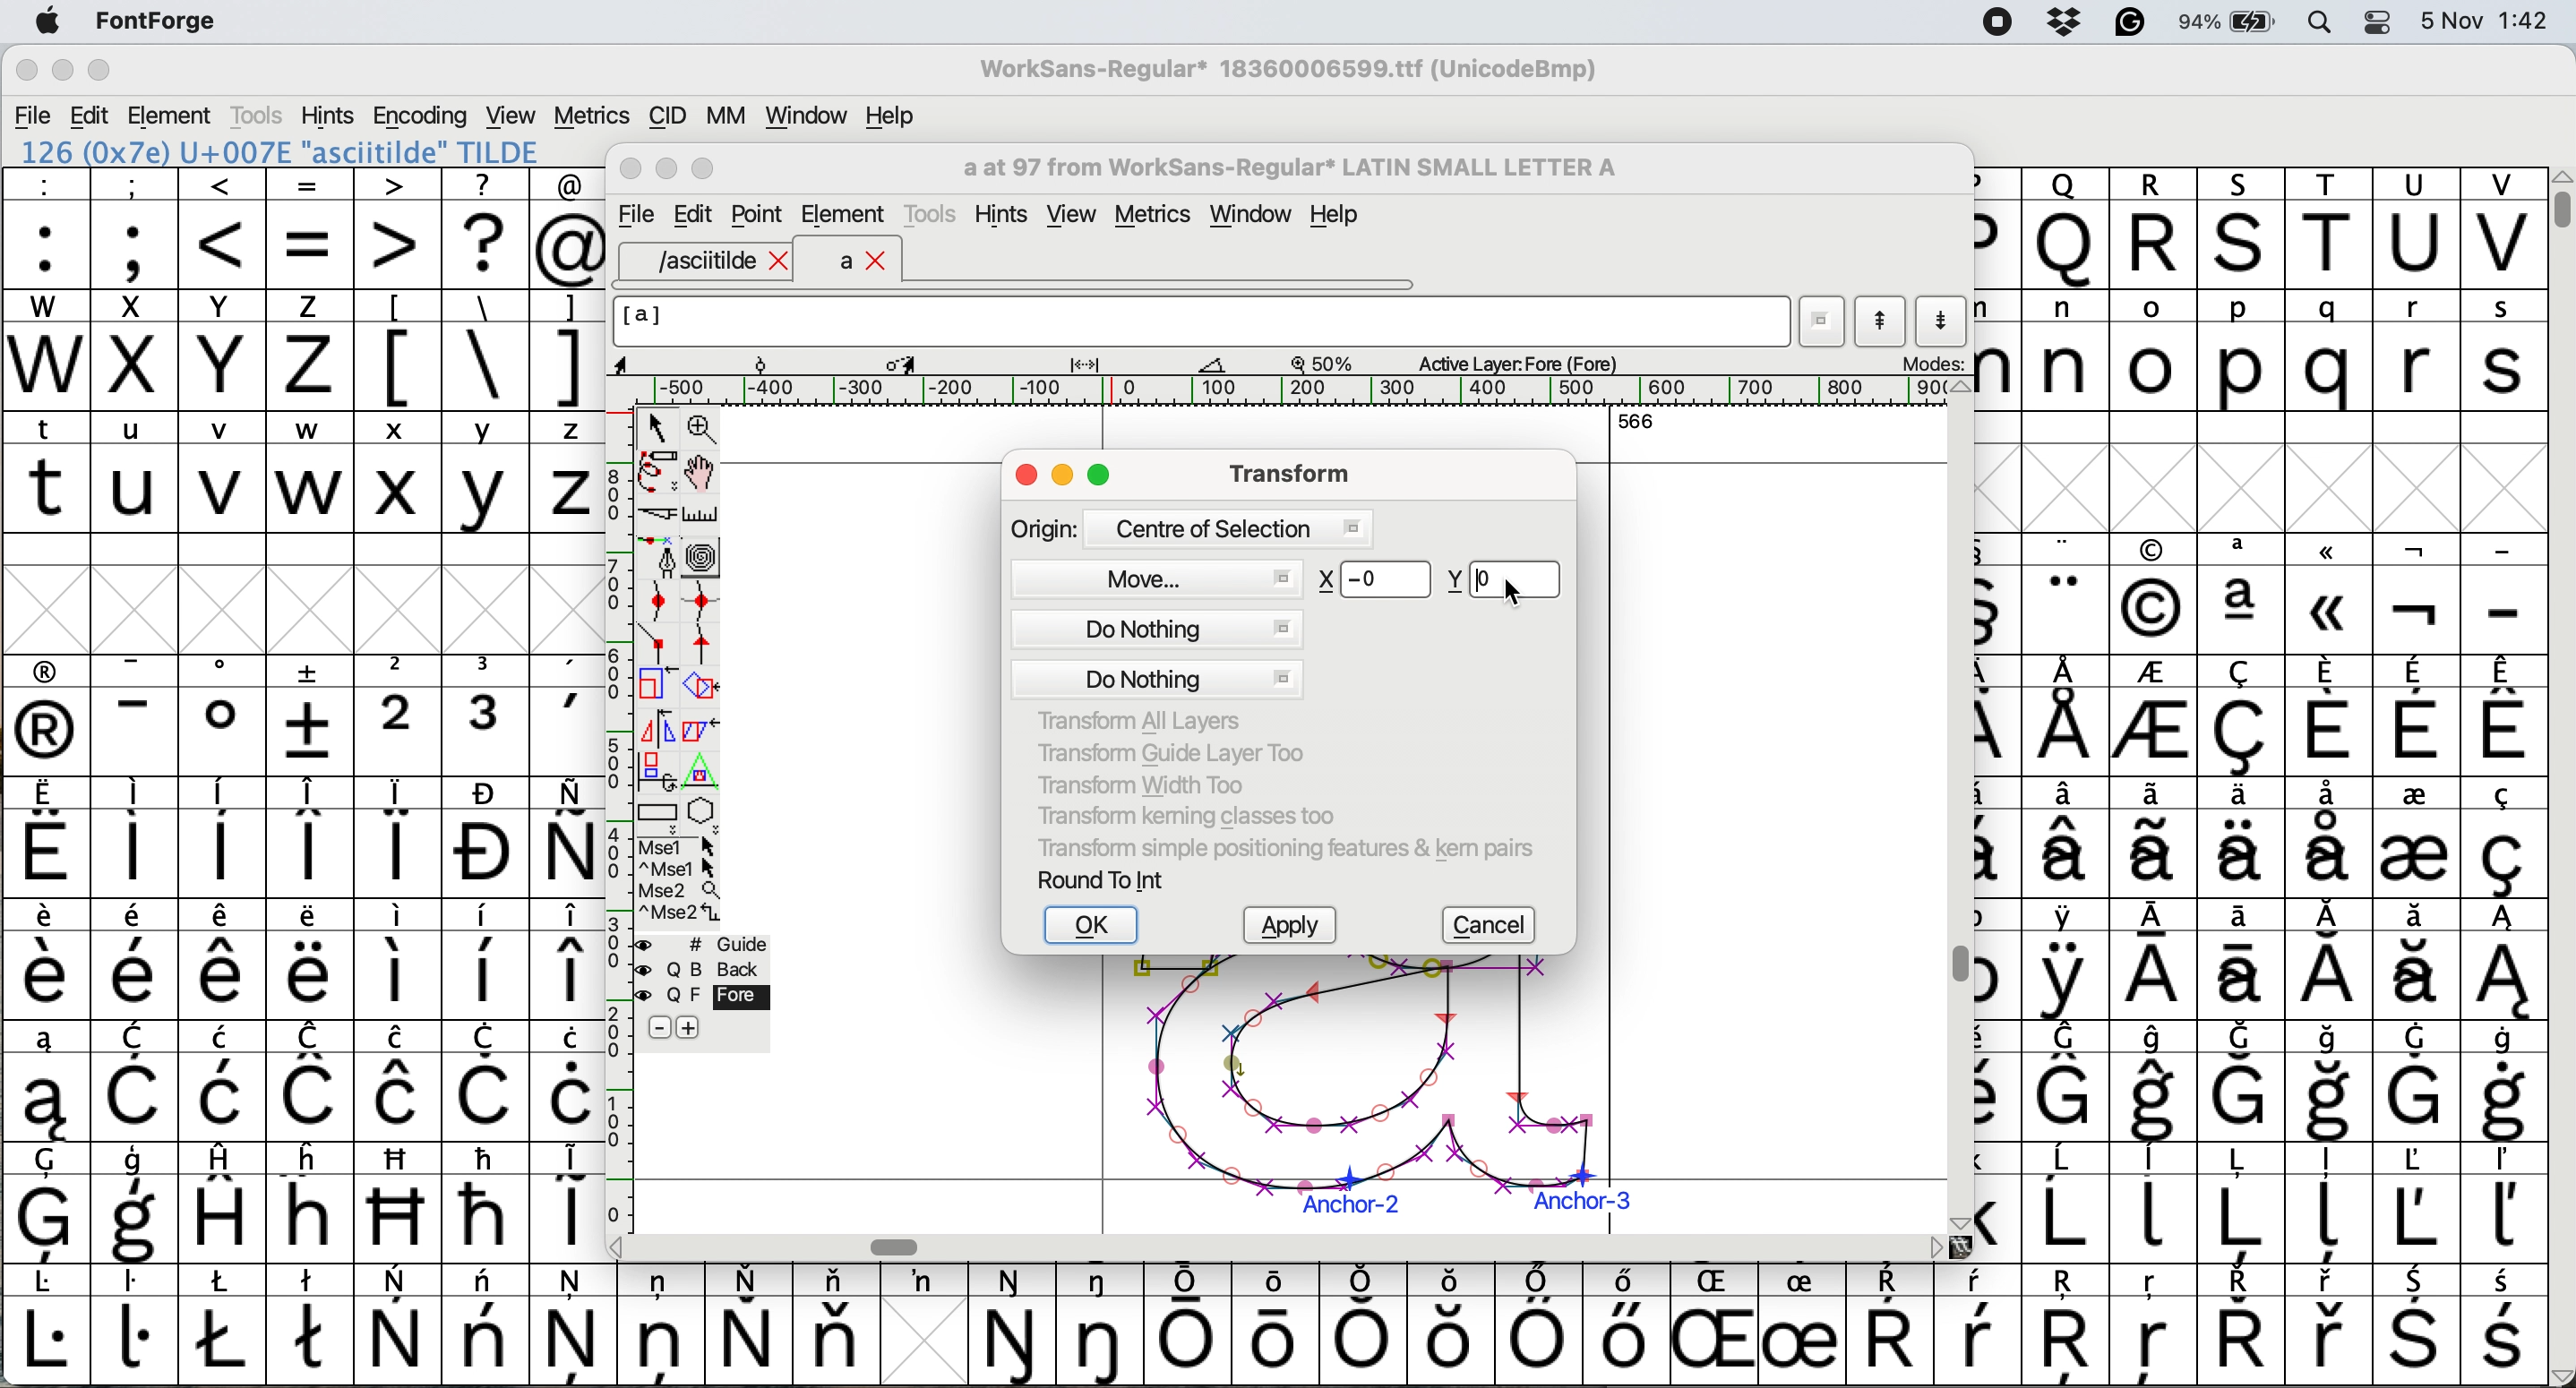  What do you see at coordinates (719, 261) in the screenshot?
I see `asciitilde` at bounding box center [719, 261].